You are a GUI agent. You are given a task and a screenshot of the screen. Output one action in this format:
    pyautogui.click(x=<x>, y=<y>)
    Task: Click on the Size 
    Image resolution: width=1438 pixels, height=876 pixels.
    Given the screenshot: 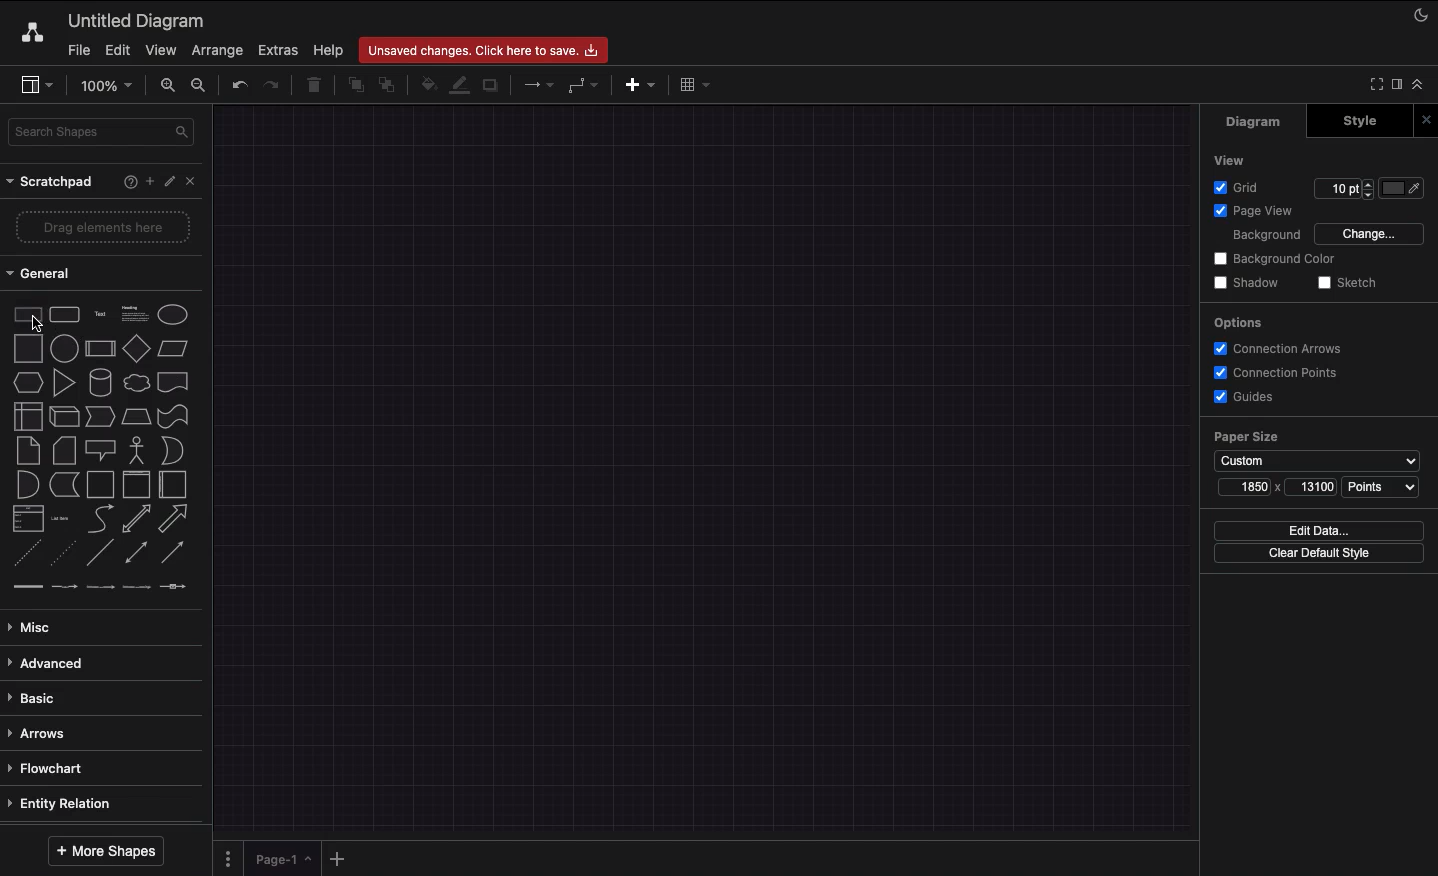 What is the action you would take?
    pyautogui.click(x=1279, y=490)
    